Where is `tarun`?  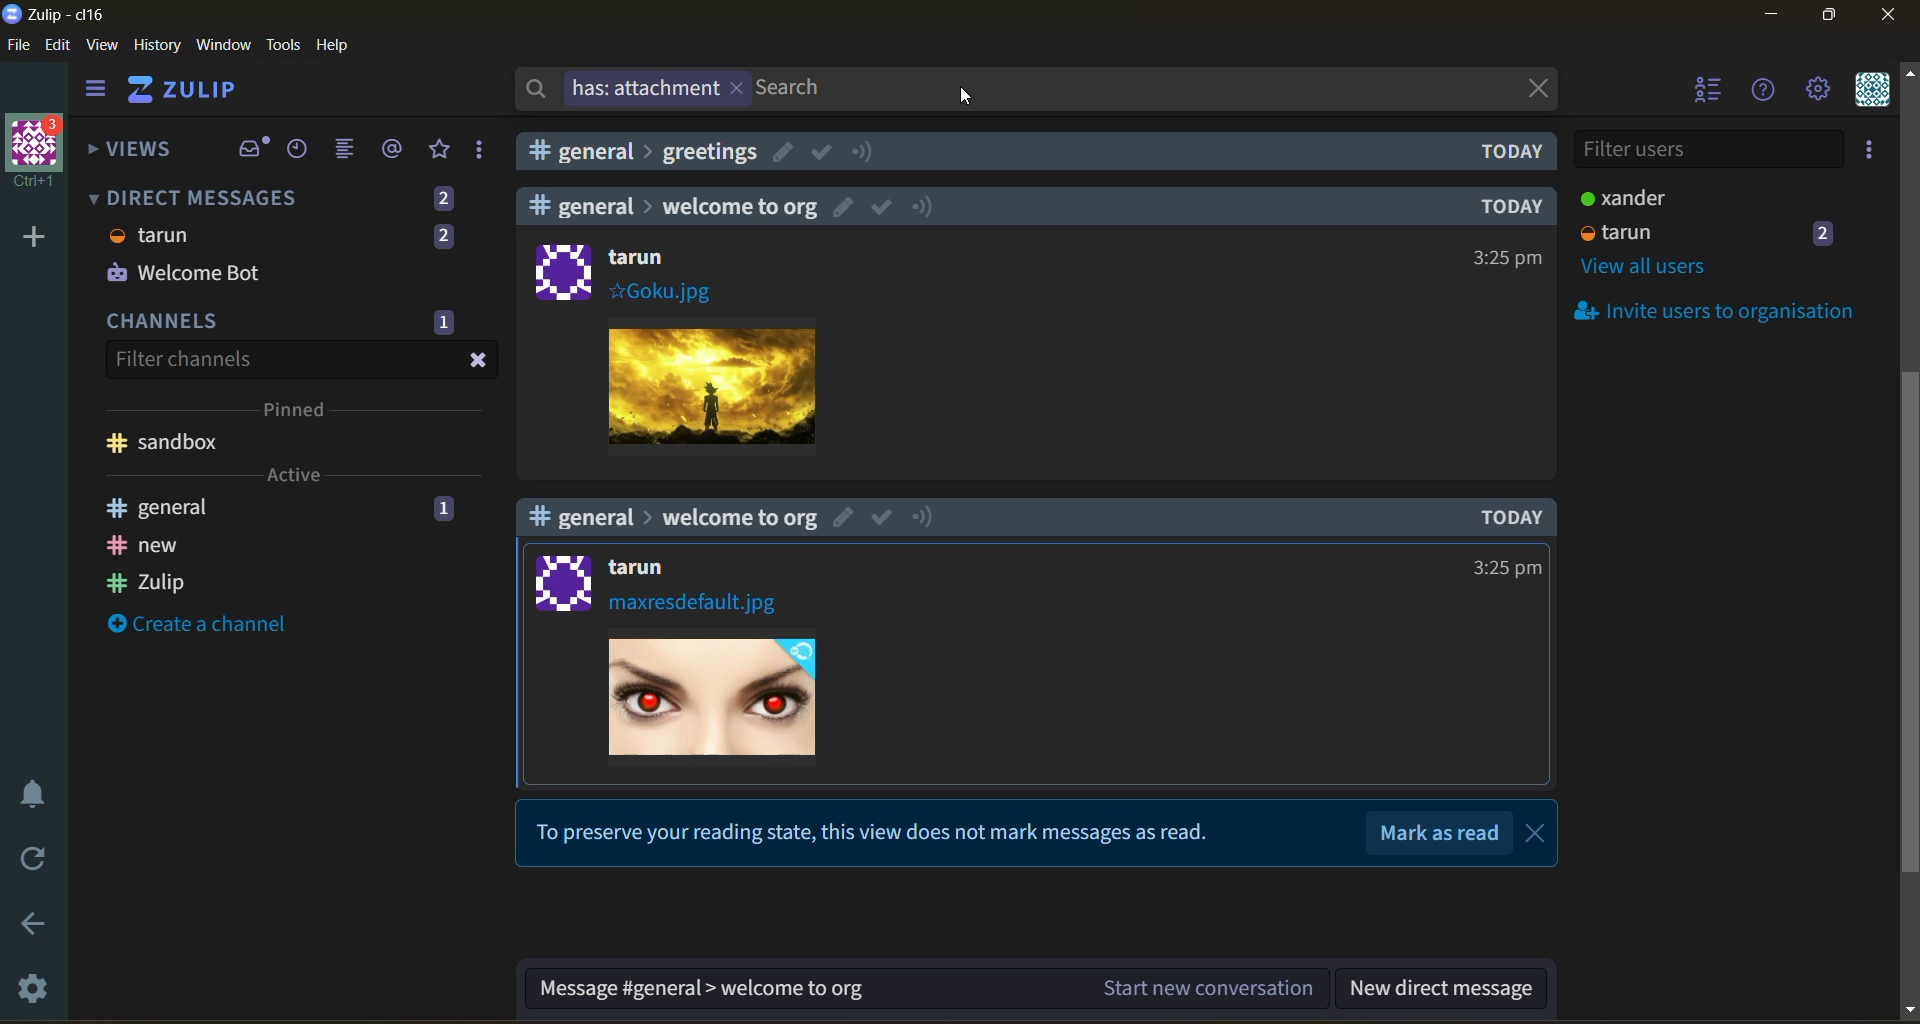 tarun is located at coordinates (151, 235).